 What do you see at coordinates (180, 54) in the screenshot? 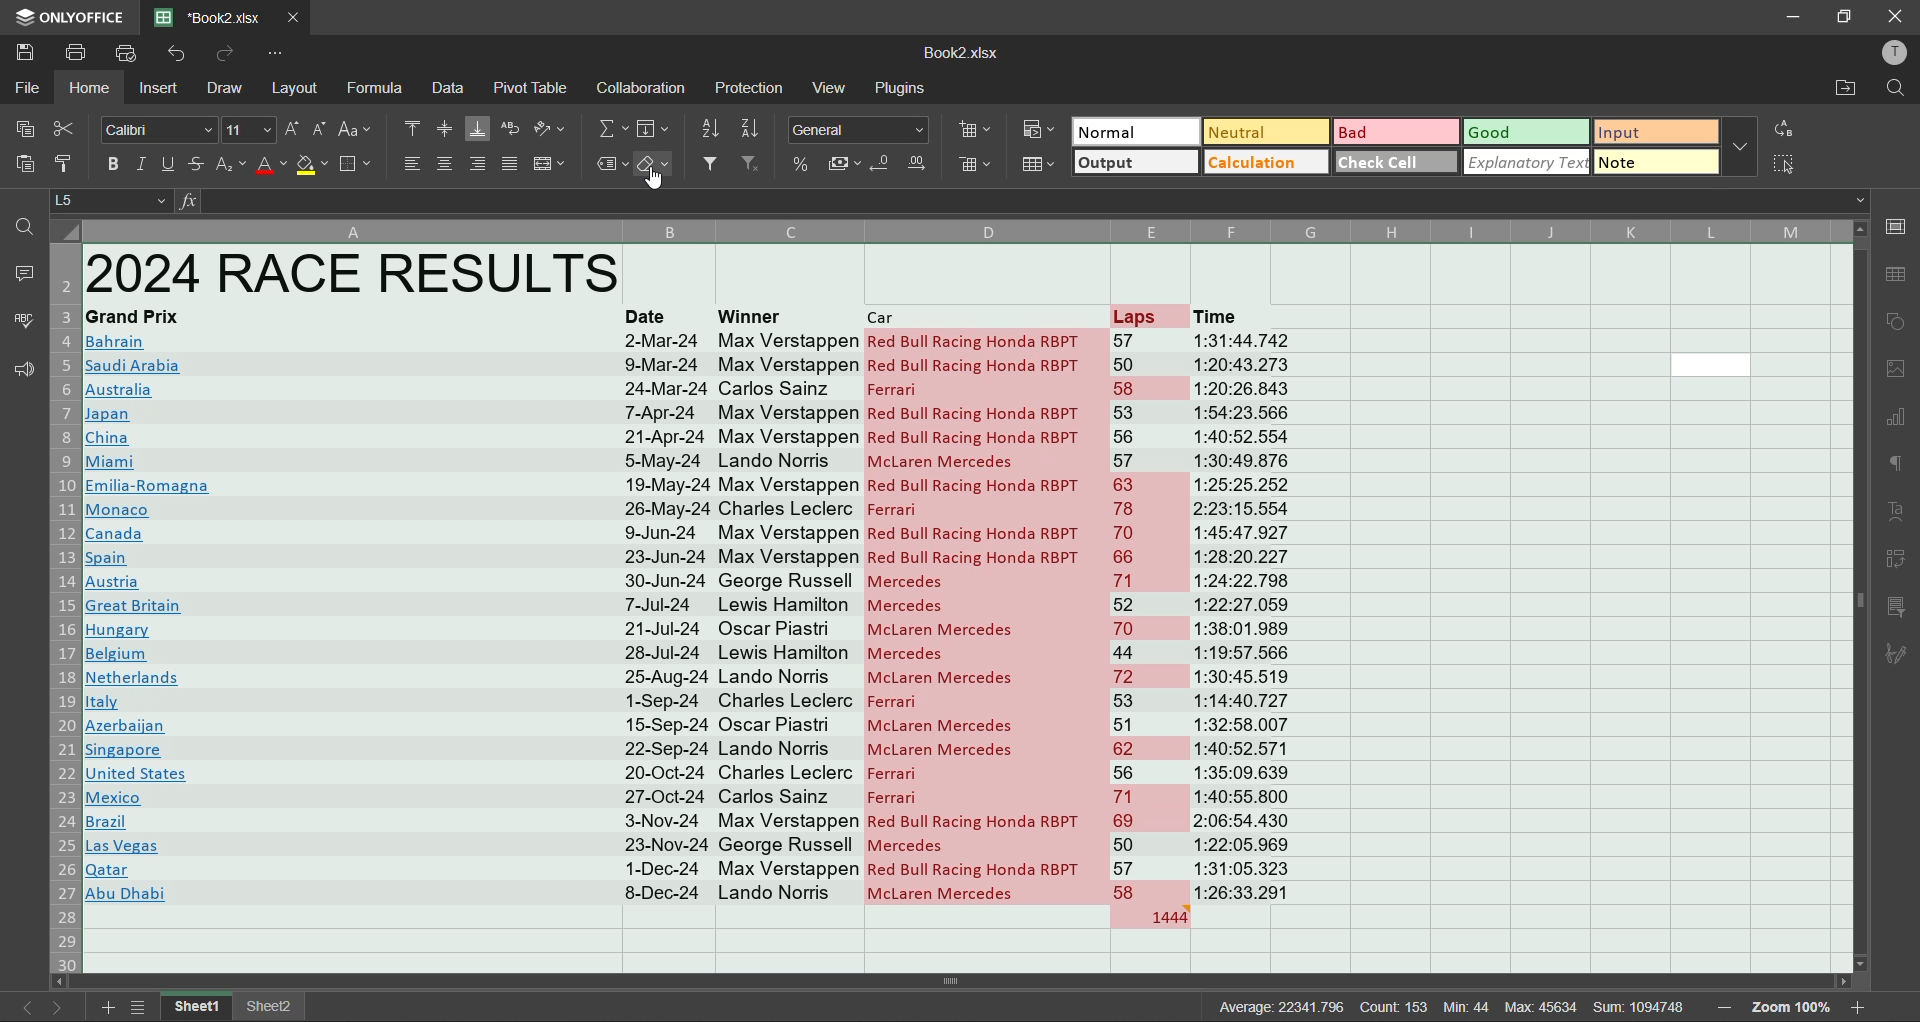
I see `undo` at bounding box center [180, 54].